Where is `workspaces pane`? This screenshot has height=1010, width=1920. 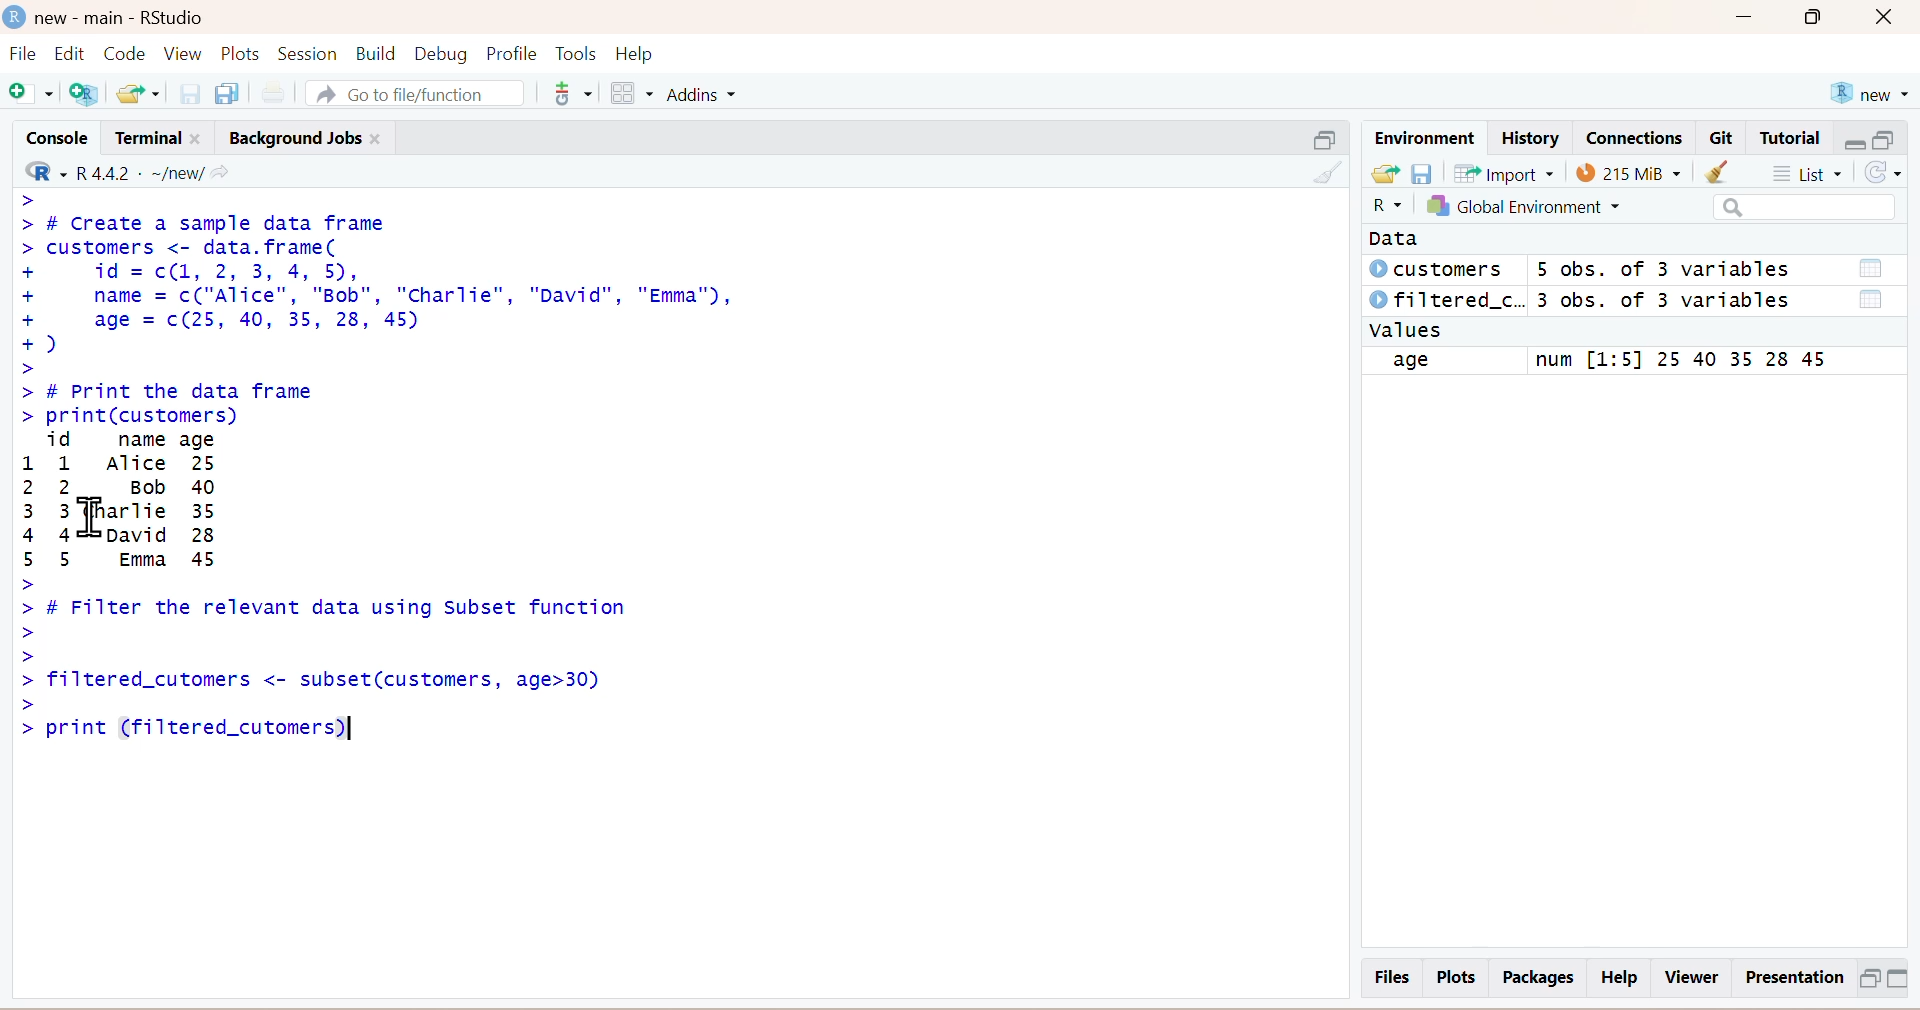 workspaces pane is located at coordinates (629, 90).